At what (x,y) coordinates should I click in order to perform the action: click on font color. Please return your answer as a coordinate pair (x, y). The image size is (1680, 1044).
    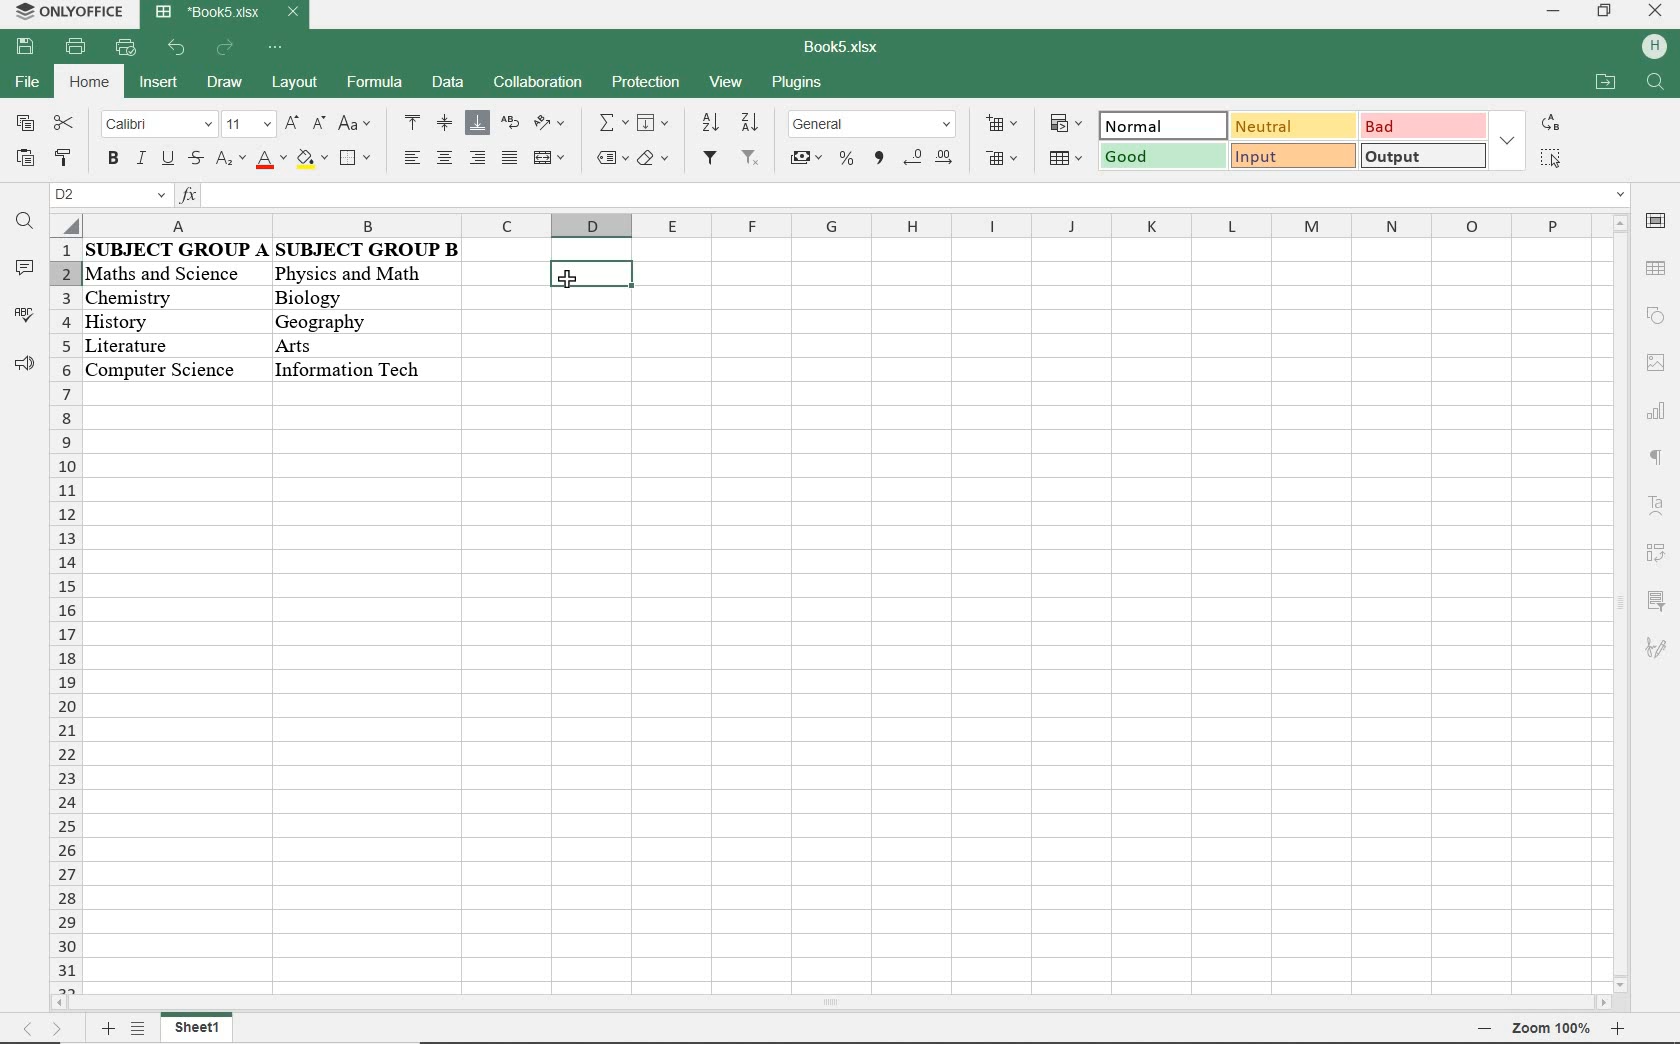
    Looking at the image, I should click on (273, 160).